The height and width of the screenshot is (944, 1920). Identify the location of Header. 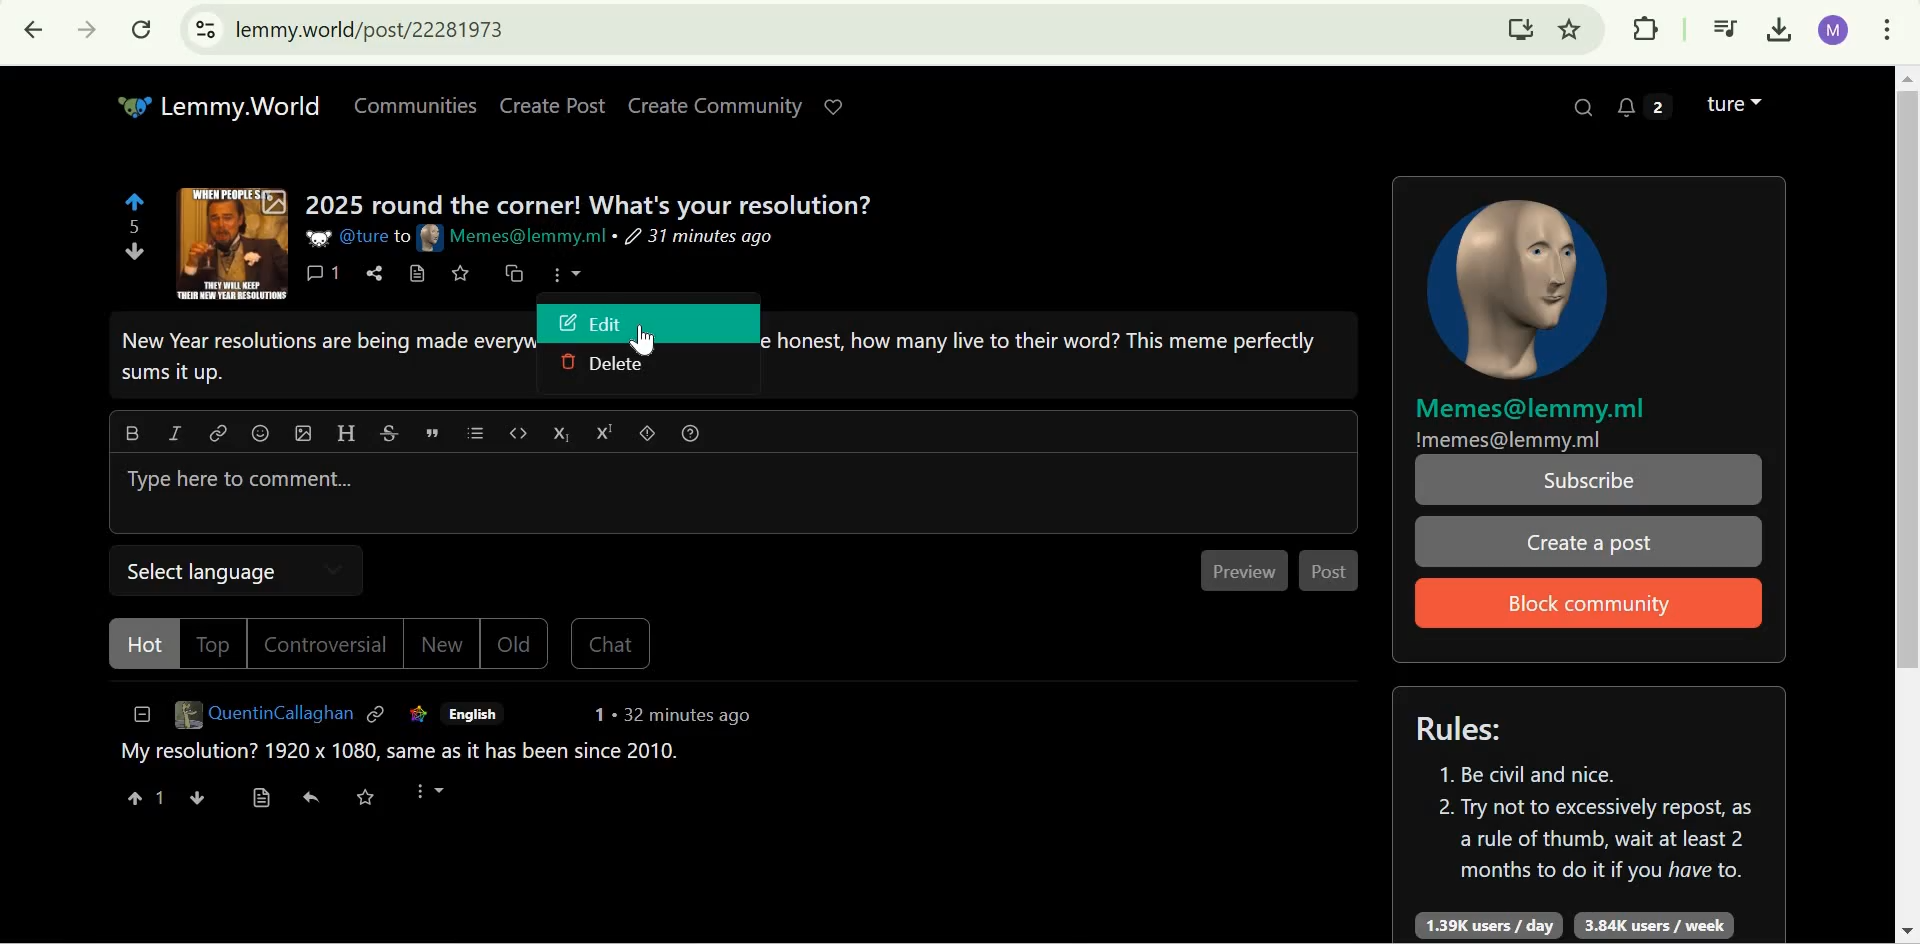
(345, 432).